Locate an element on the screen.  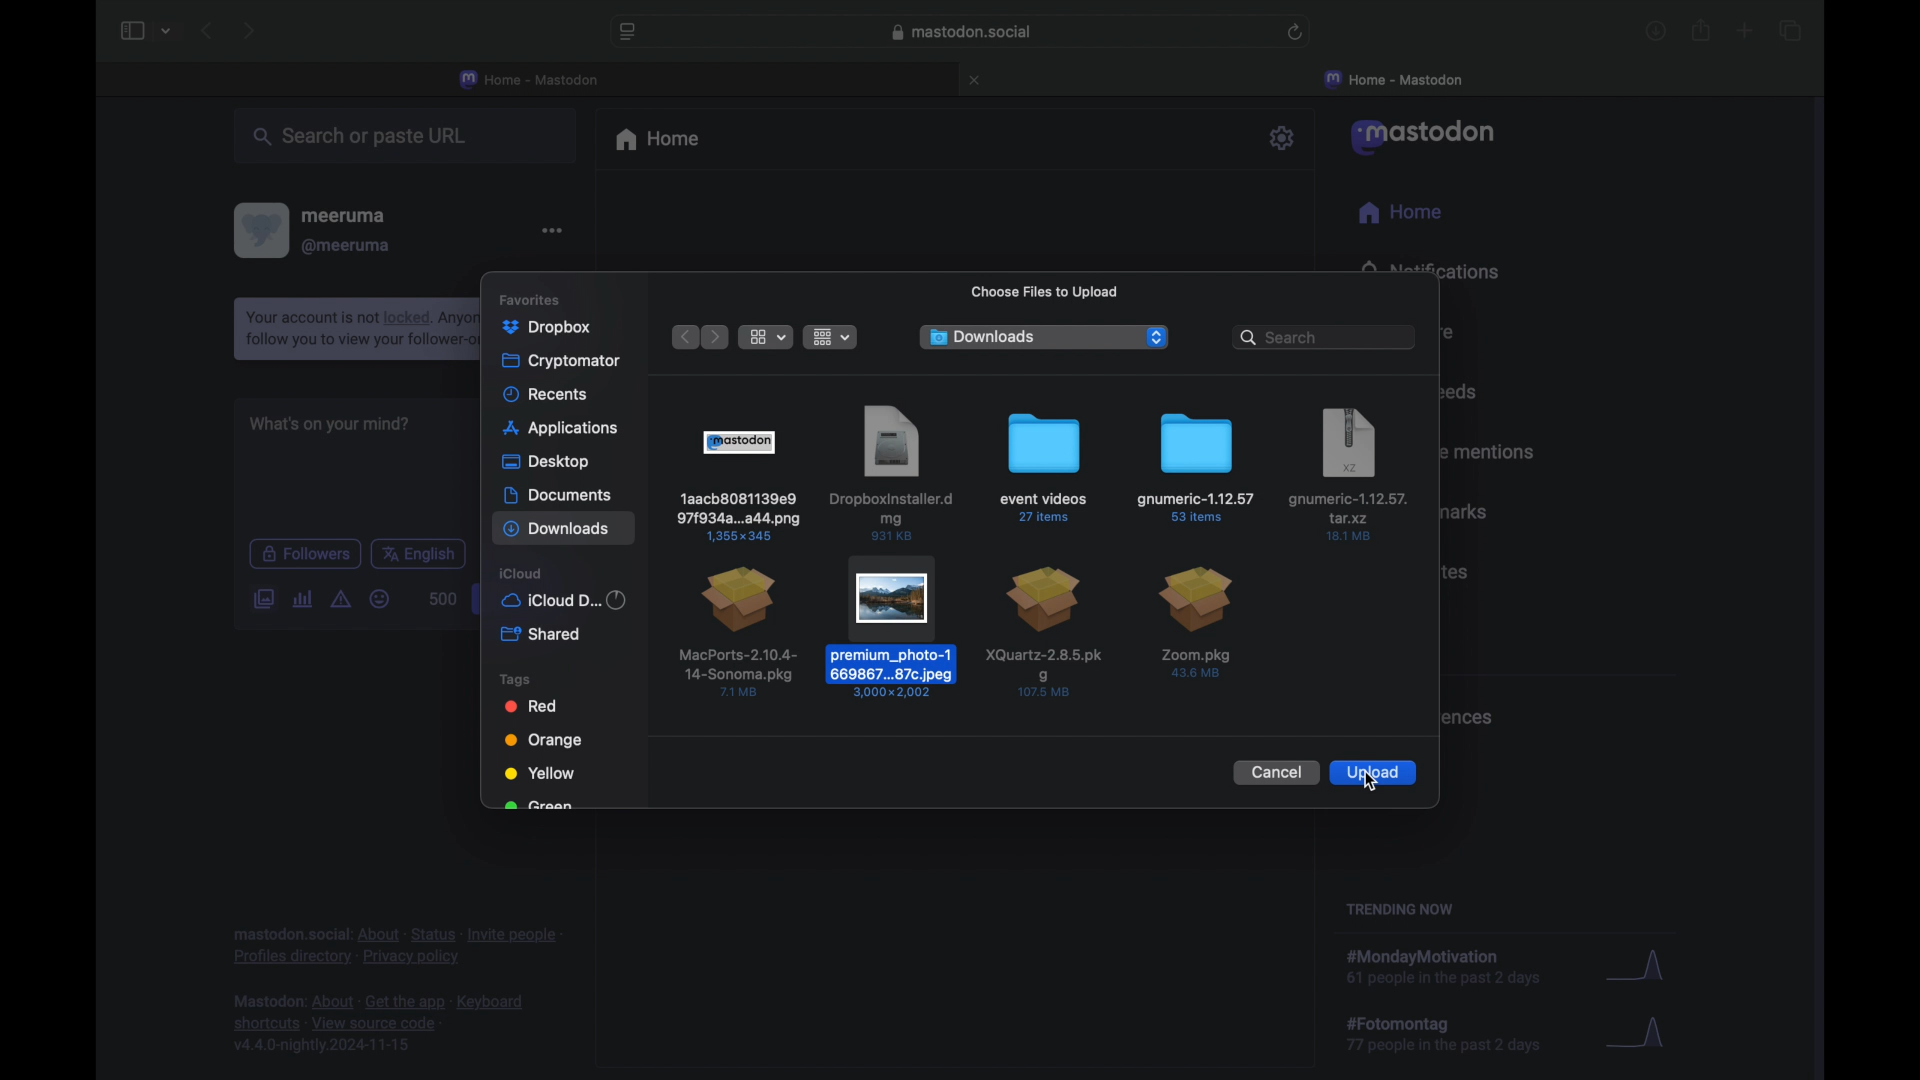
website  settings is located at coordinates (629, 33).